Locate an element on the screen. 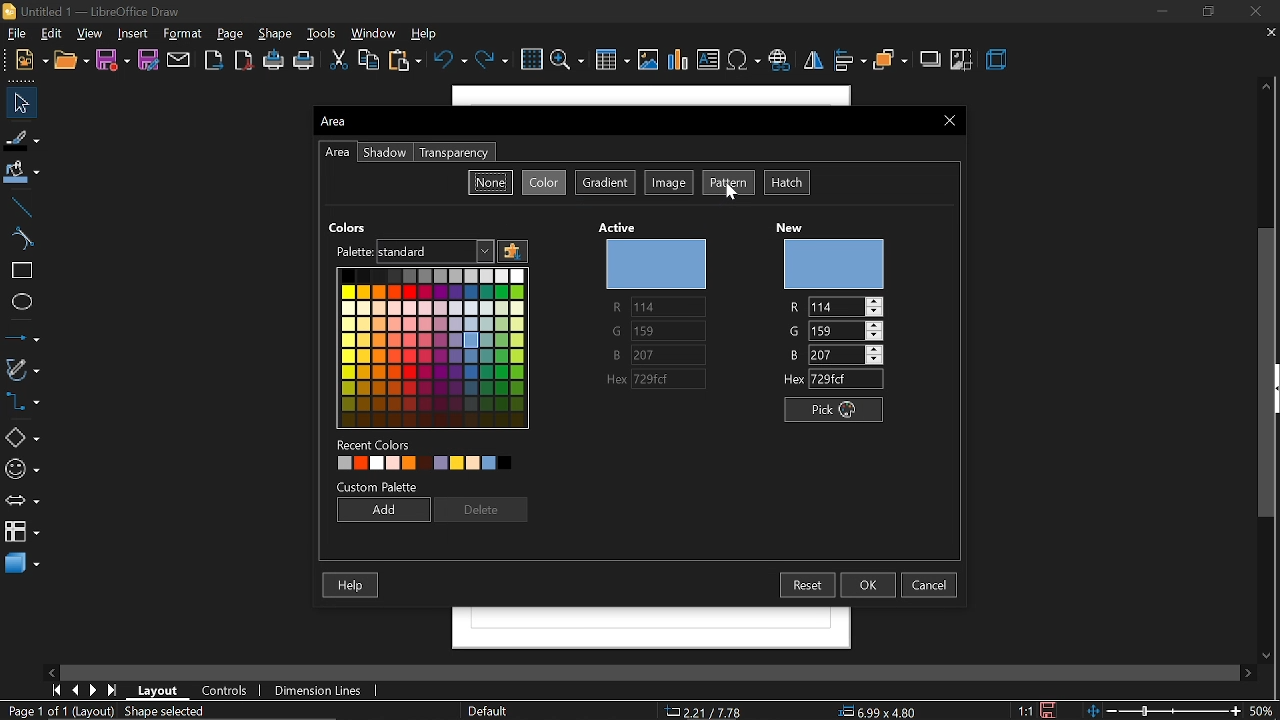 This screenshot has height=720, width=1280. shadow is located at coordinates (384, 153).